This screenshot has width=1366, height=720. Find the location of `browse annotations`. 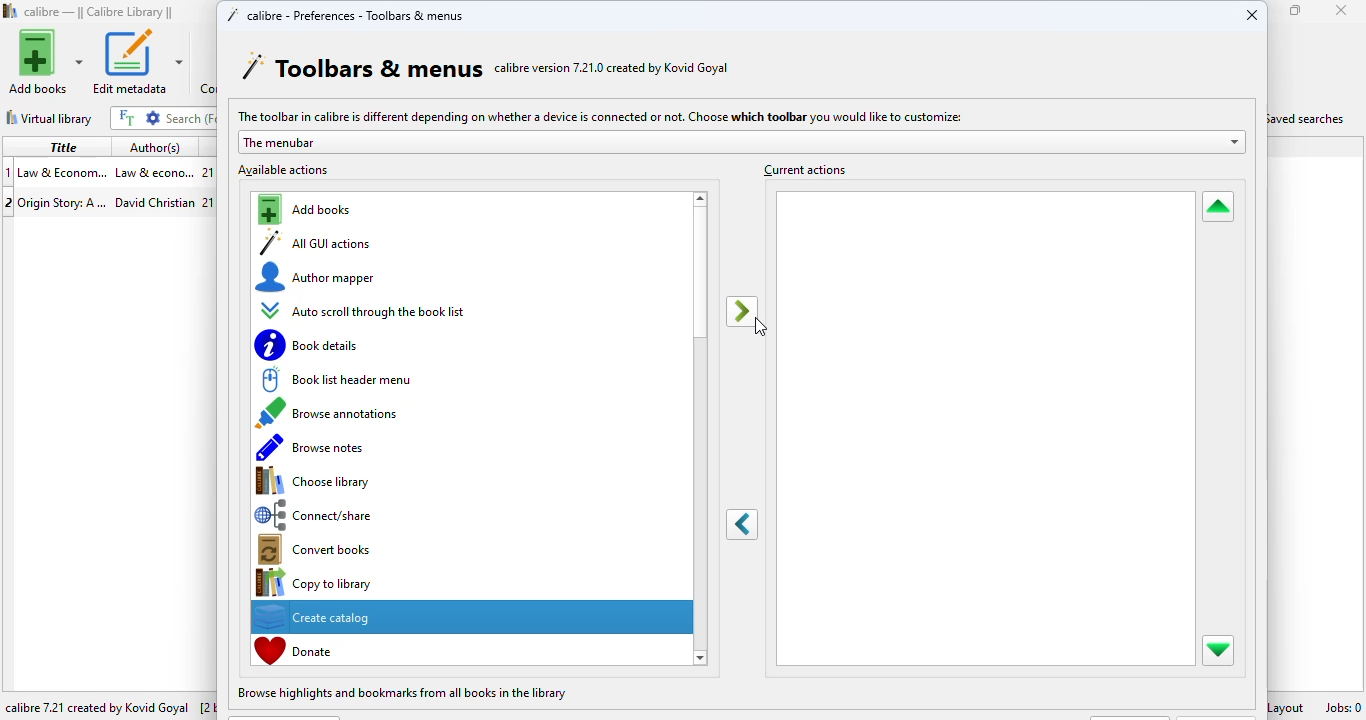

browse annotations is located at coordinates (333, 412).